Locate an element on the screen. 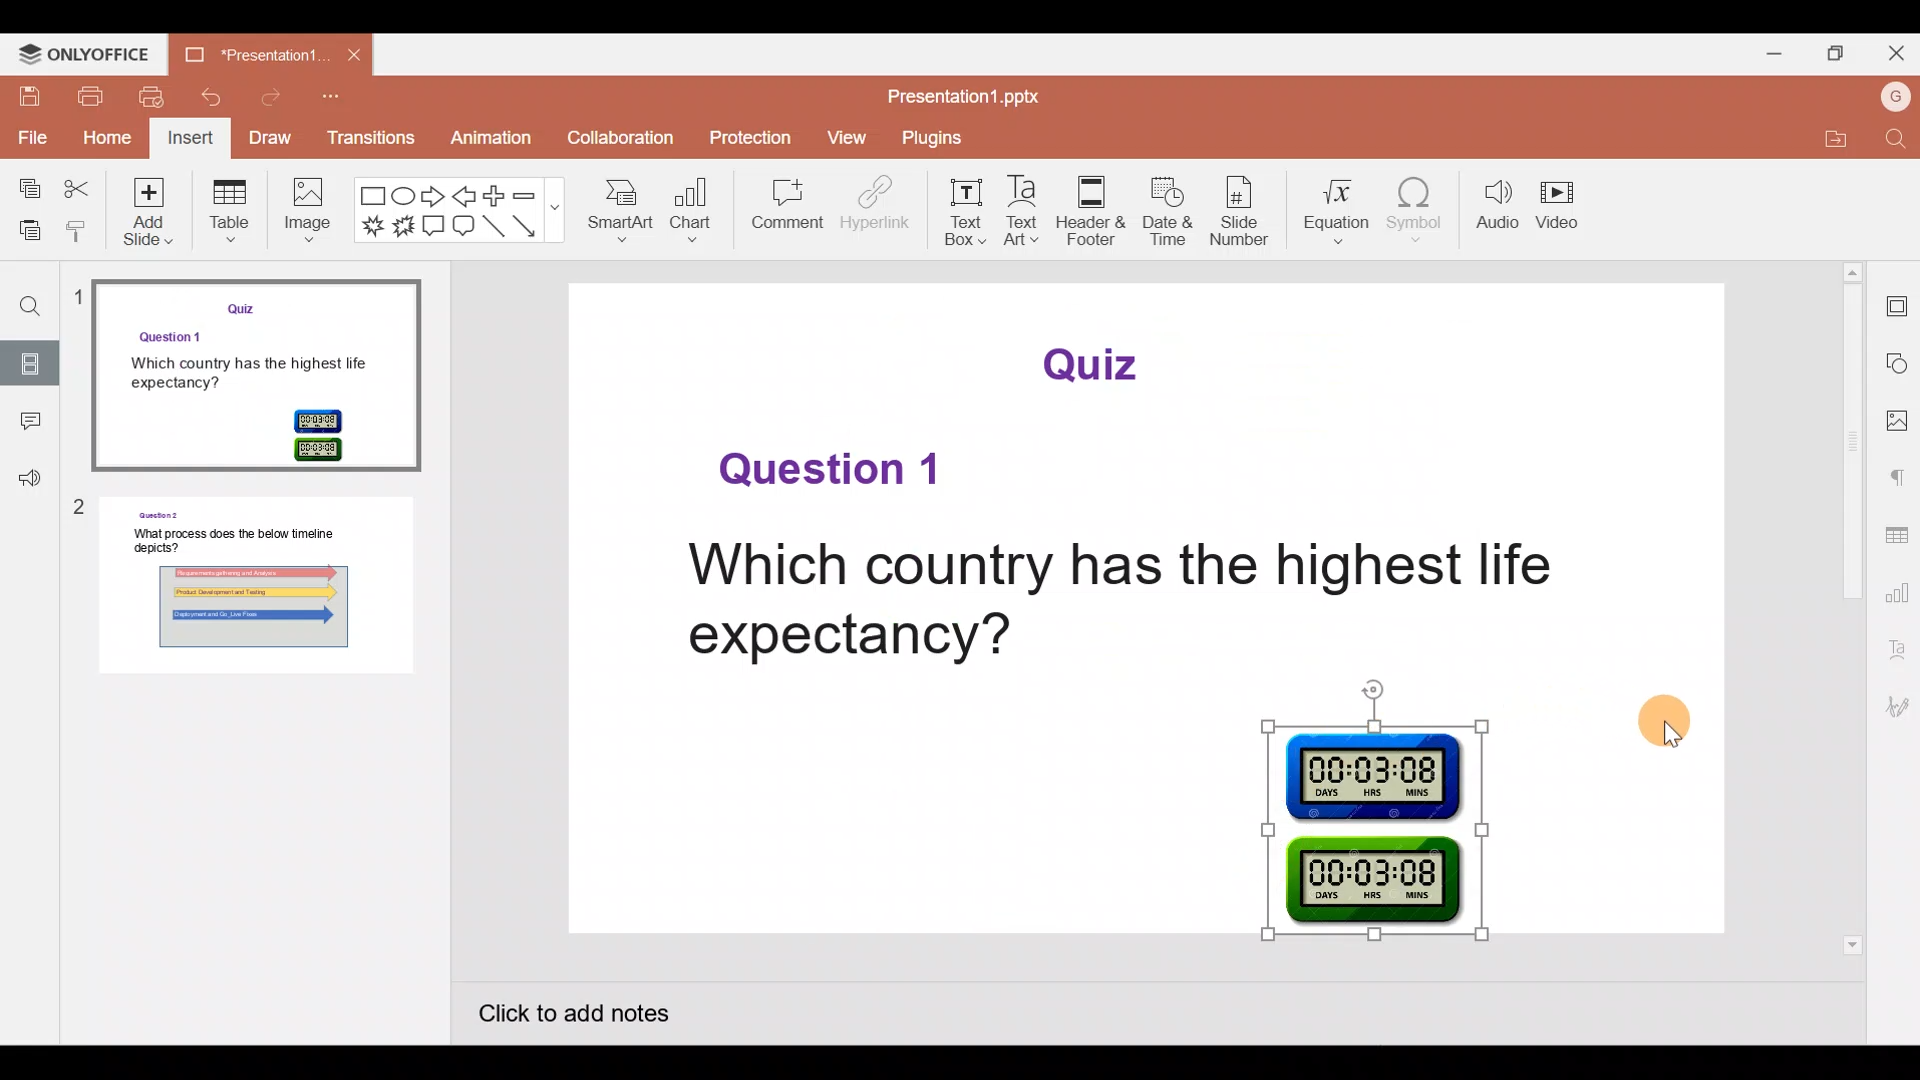 This screenshot has width=1920, height=1080. Comment is located at coordinates (781, 208).